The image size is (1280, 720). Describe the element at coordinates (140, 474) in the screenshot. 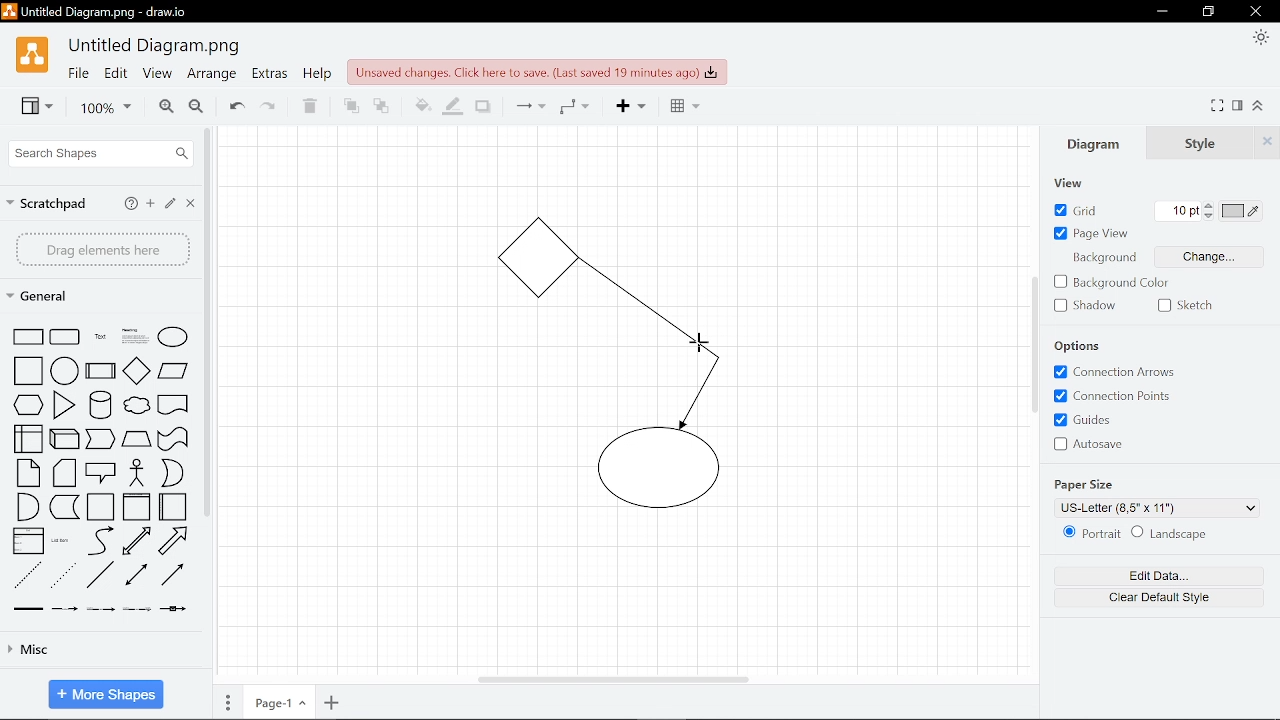

I see `shape` at that location.